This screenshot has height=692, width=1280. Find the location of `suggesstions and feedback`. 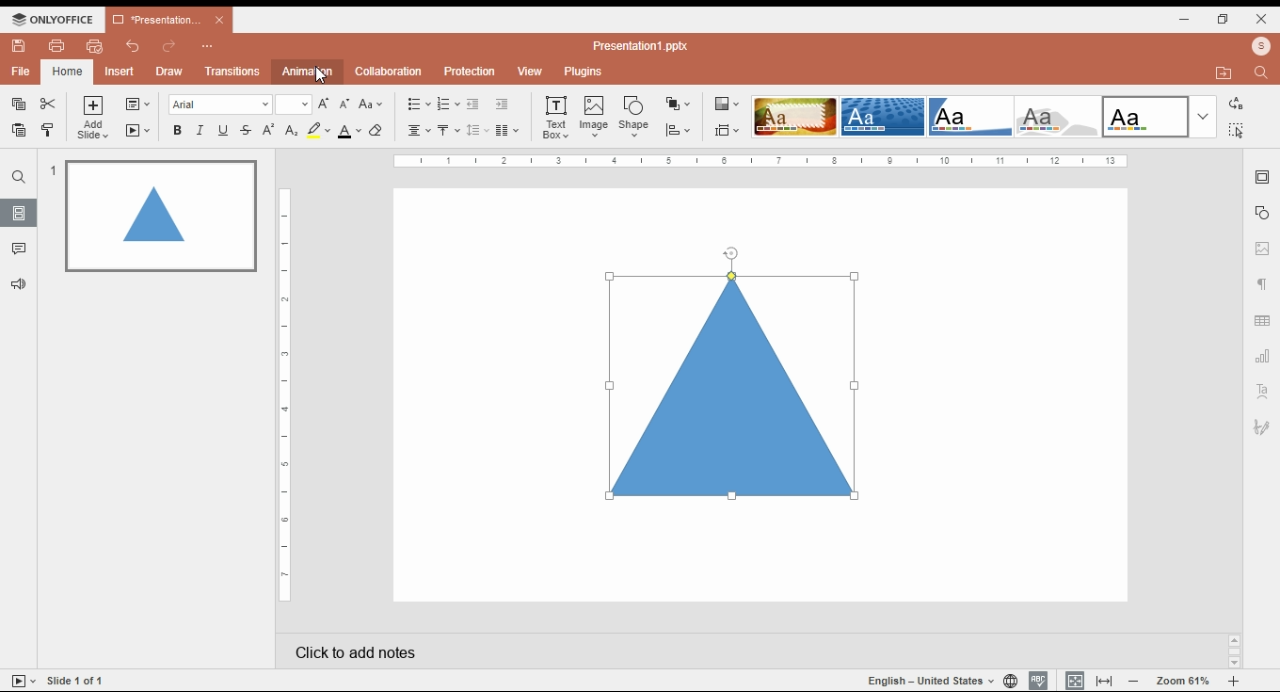

suggesstions and feedback is located at coordinates (20, 285).